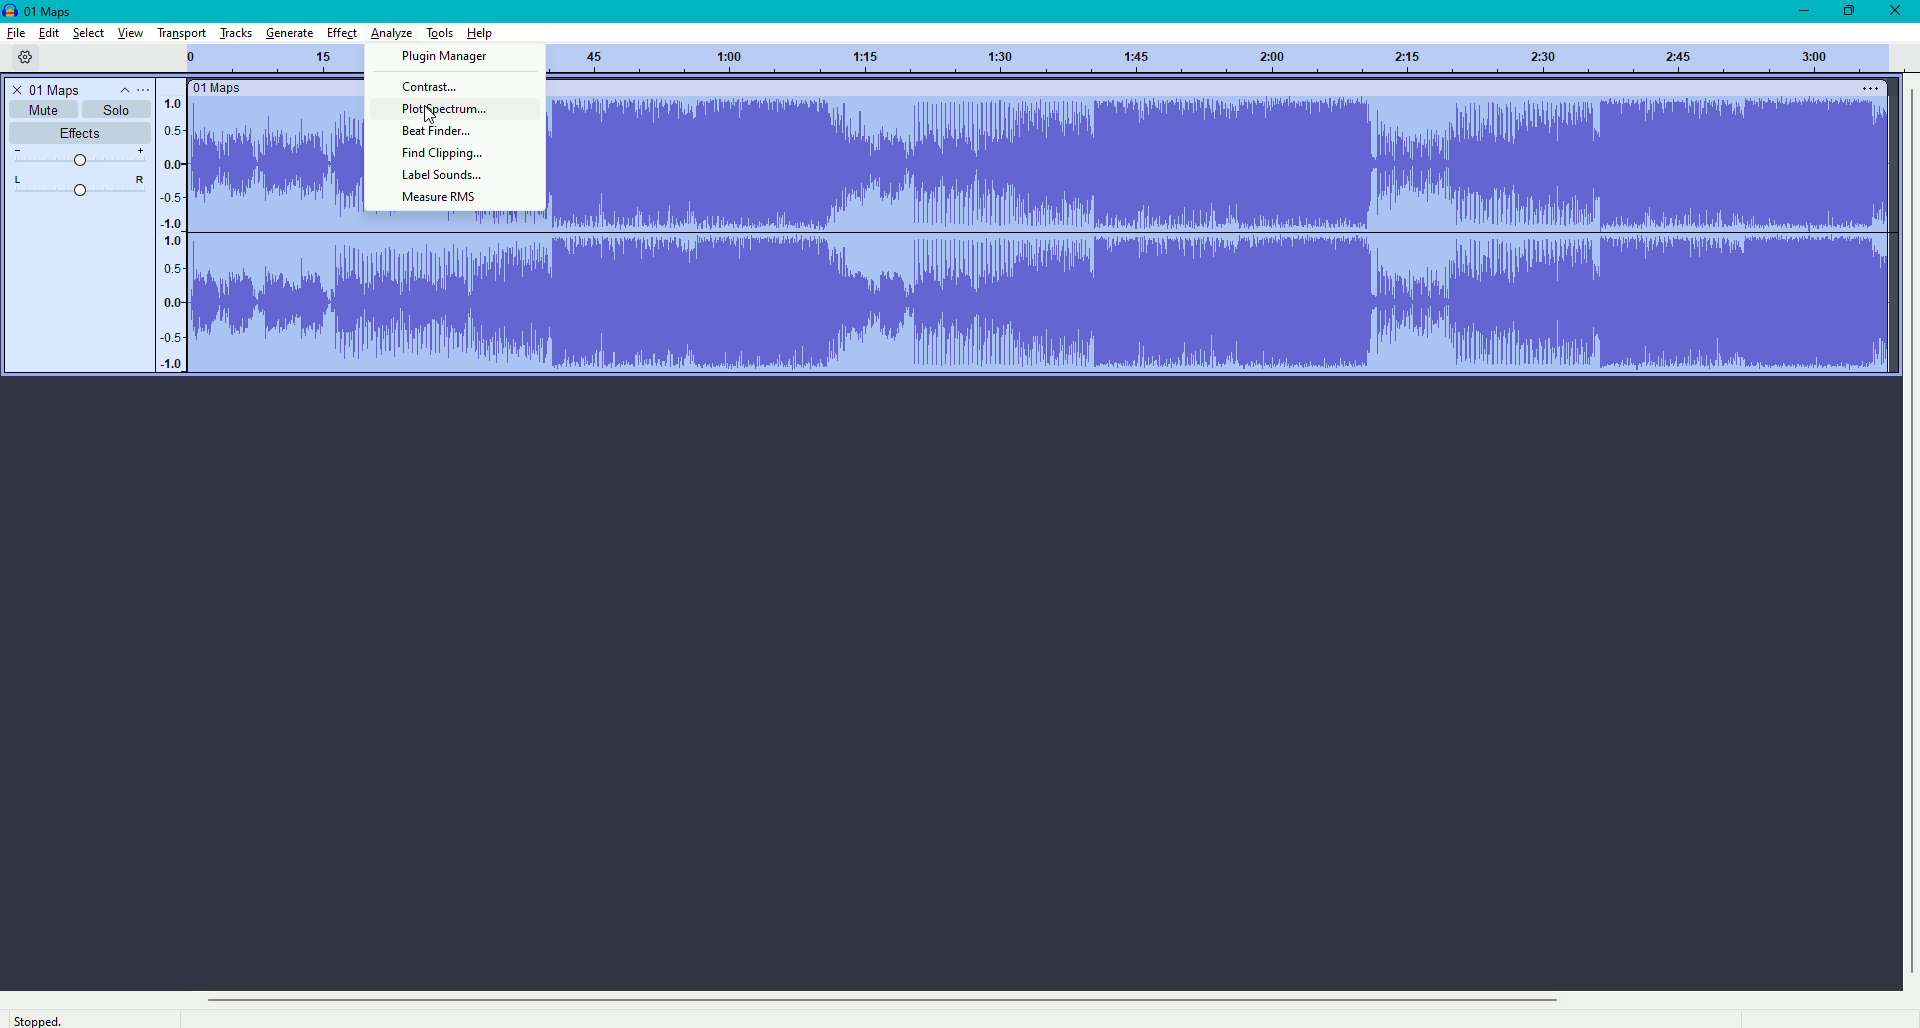  I want to click on Generate, so click(287, 33).